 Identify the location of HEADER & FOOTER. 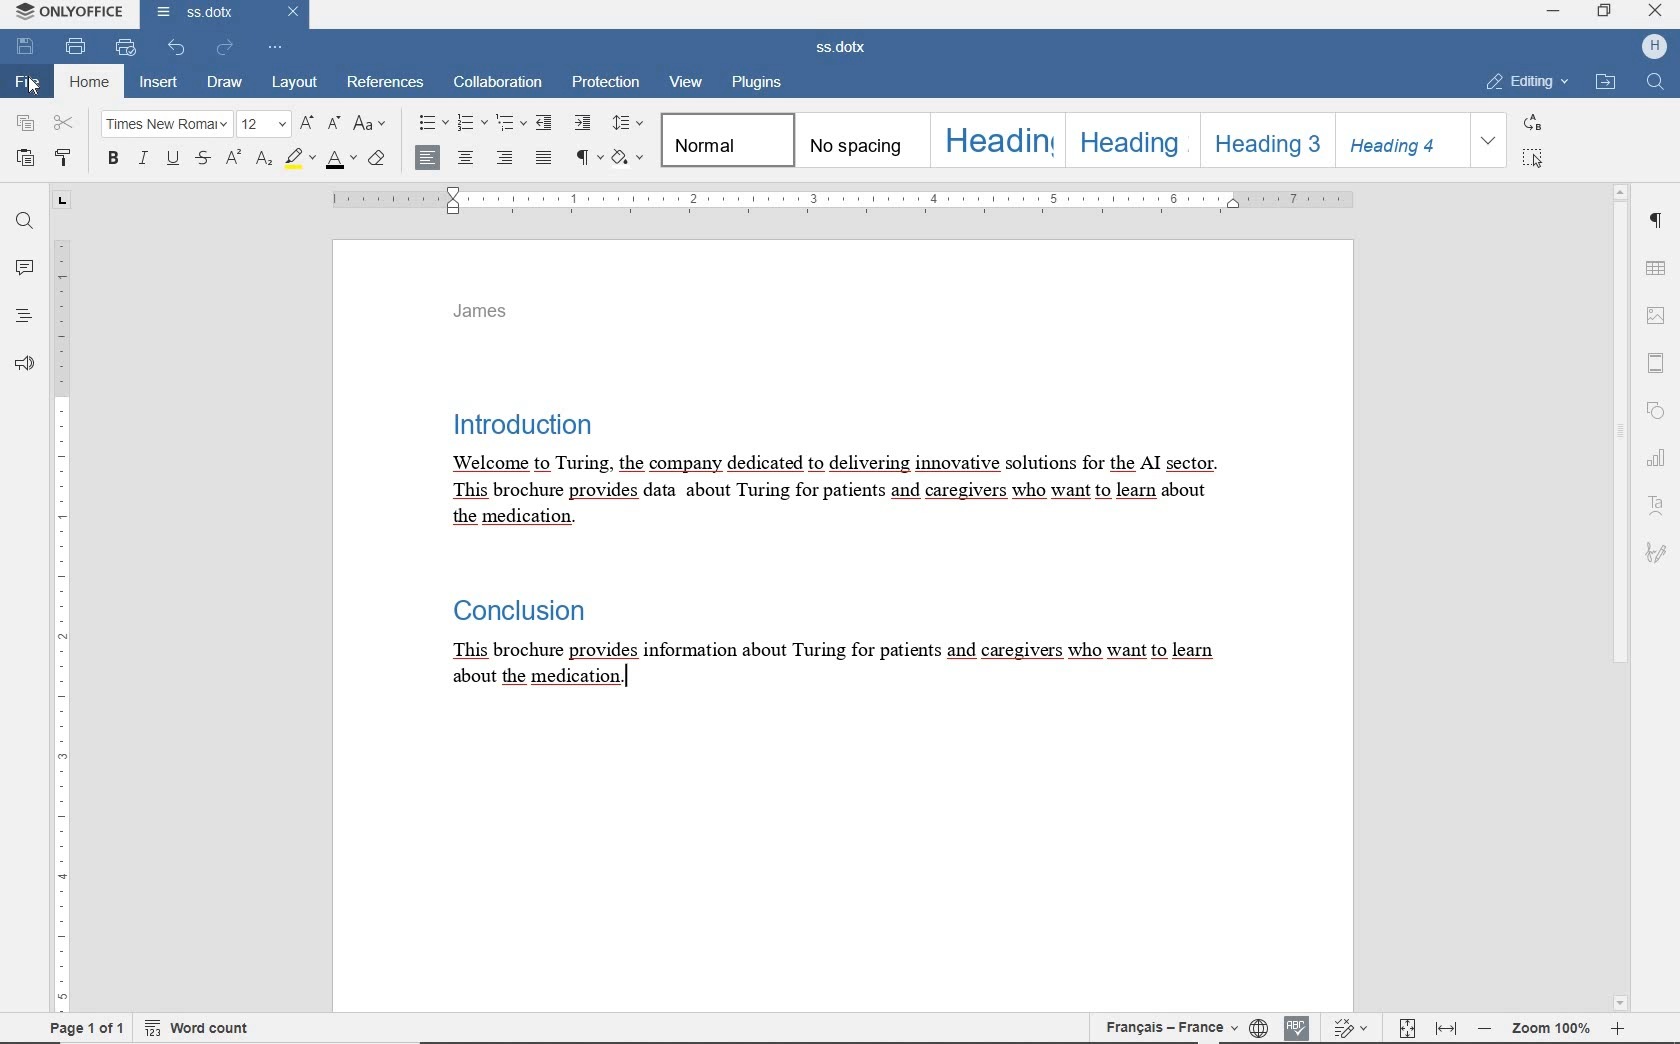
(1657, 364).